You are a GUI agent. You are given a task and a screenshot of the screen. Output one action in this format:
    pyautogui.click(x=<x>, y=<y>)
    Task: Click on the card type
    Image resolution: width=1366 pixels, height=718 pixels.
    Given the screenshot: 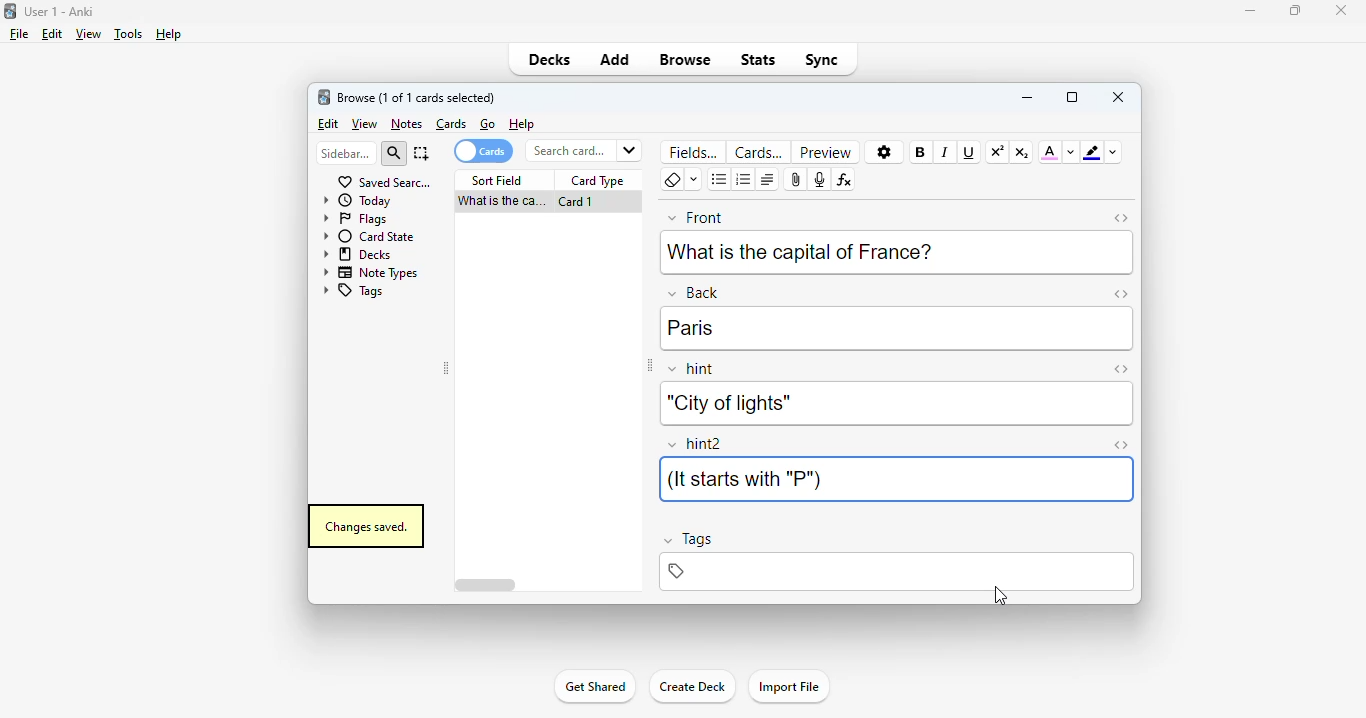 What is the action you would take?
    pyautogui.click(x=598, y=181)
    